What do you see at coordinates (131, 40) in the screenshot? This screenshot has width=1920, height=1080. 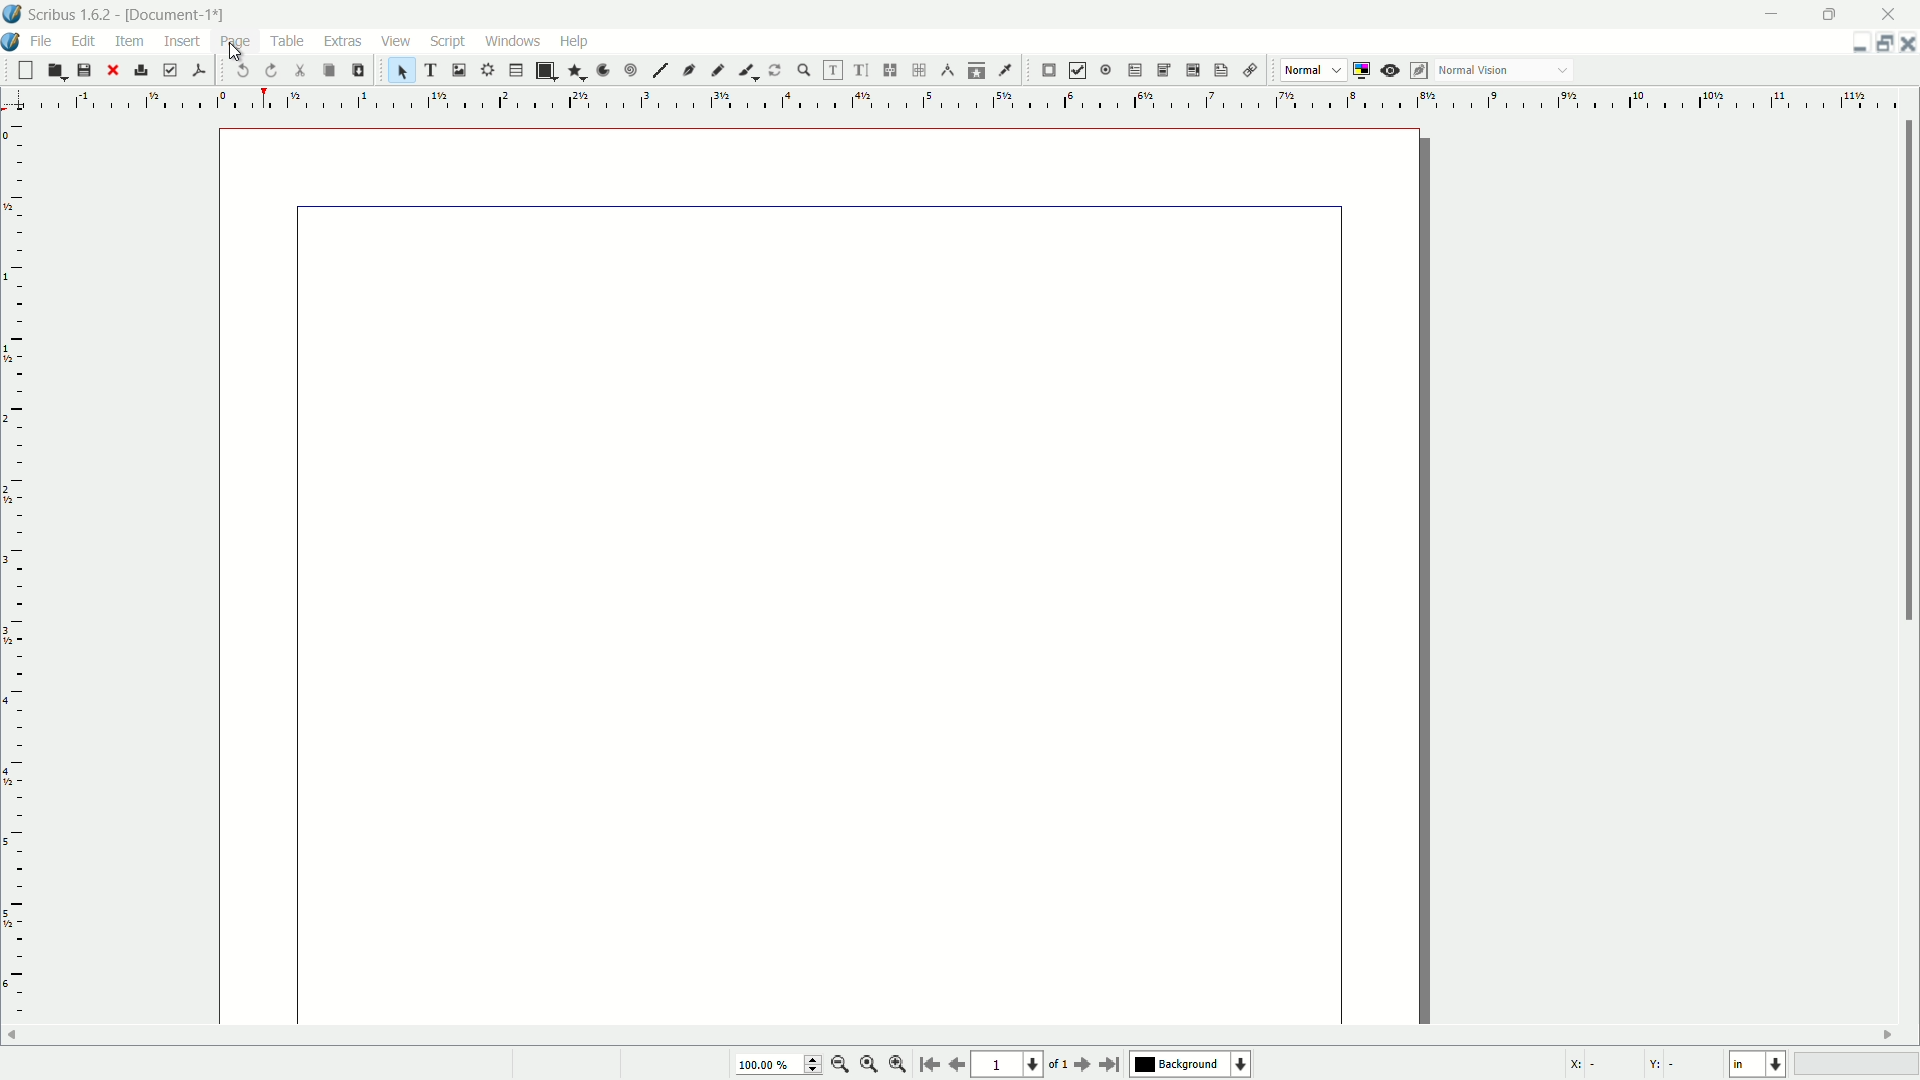 I see `item menu` at bounding box center [131, 40].